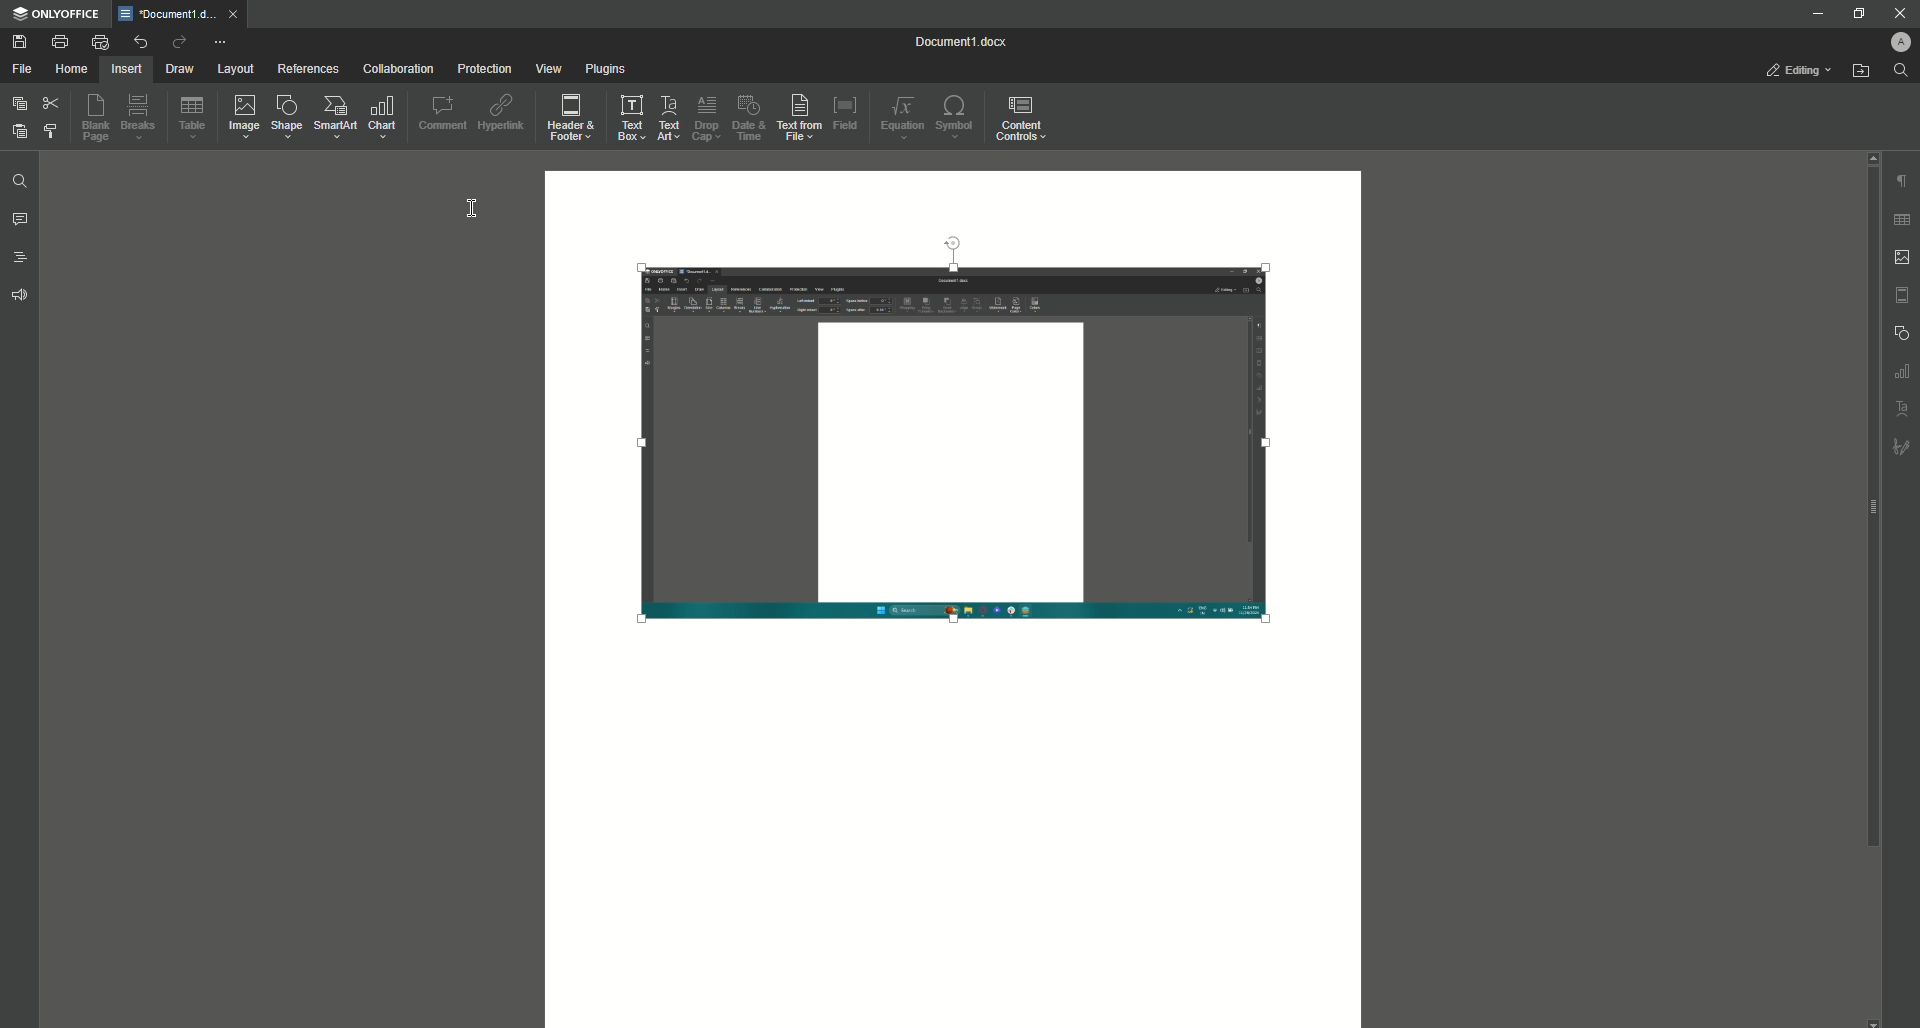 Image resolution: width=1920 pixels, height=1028 pixels. I want to click on More Options, so click(221, 43).